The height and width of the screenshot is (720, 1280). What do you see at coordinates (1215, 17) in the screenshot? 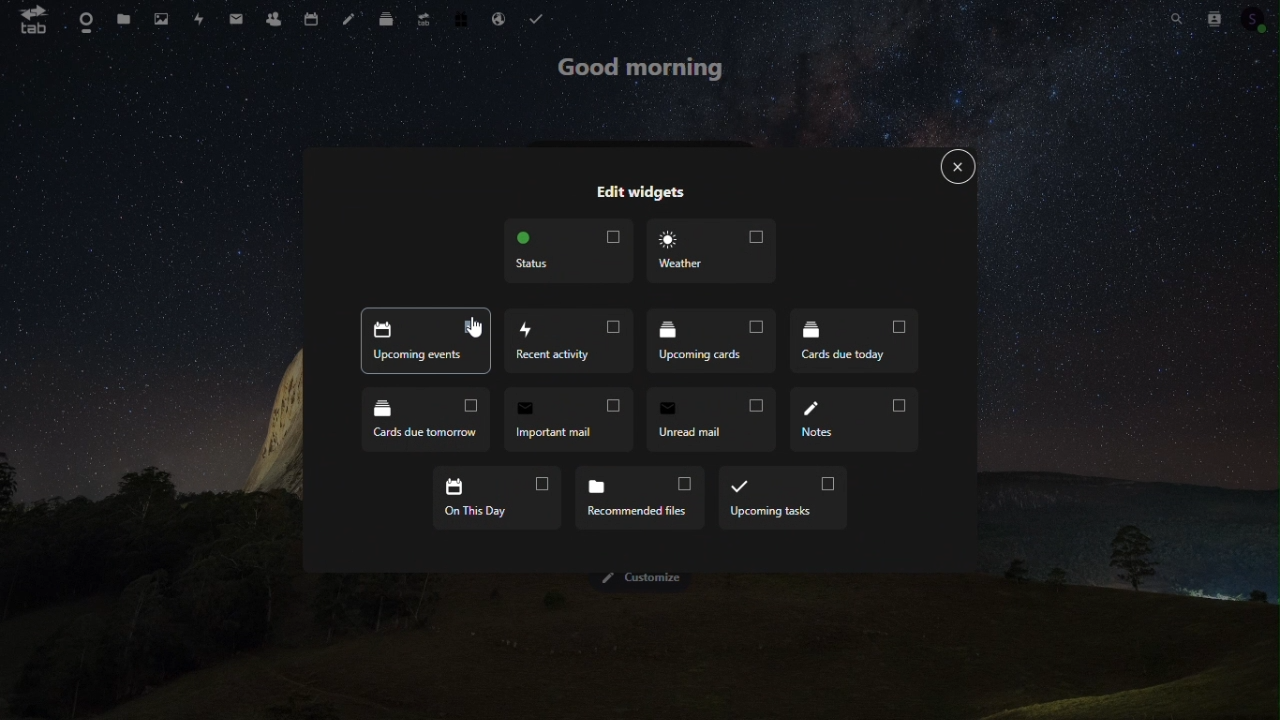
I see `Contacts` at bounding box center [1215, 17].